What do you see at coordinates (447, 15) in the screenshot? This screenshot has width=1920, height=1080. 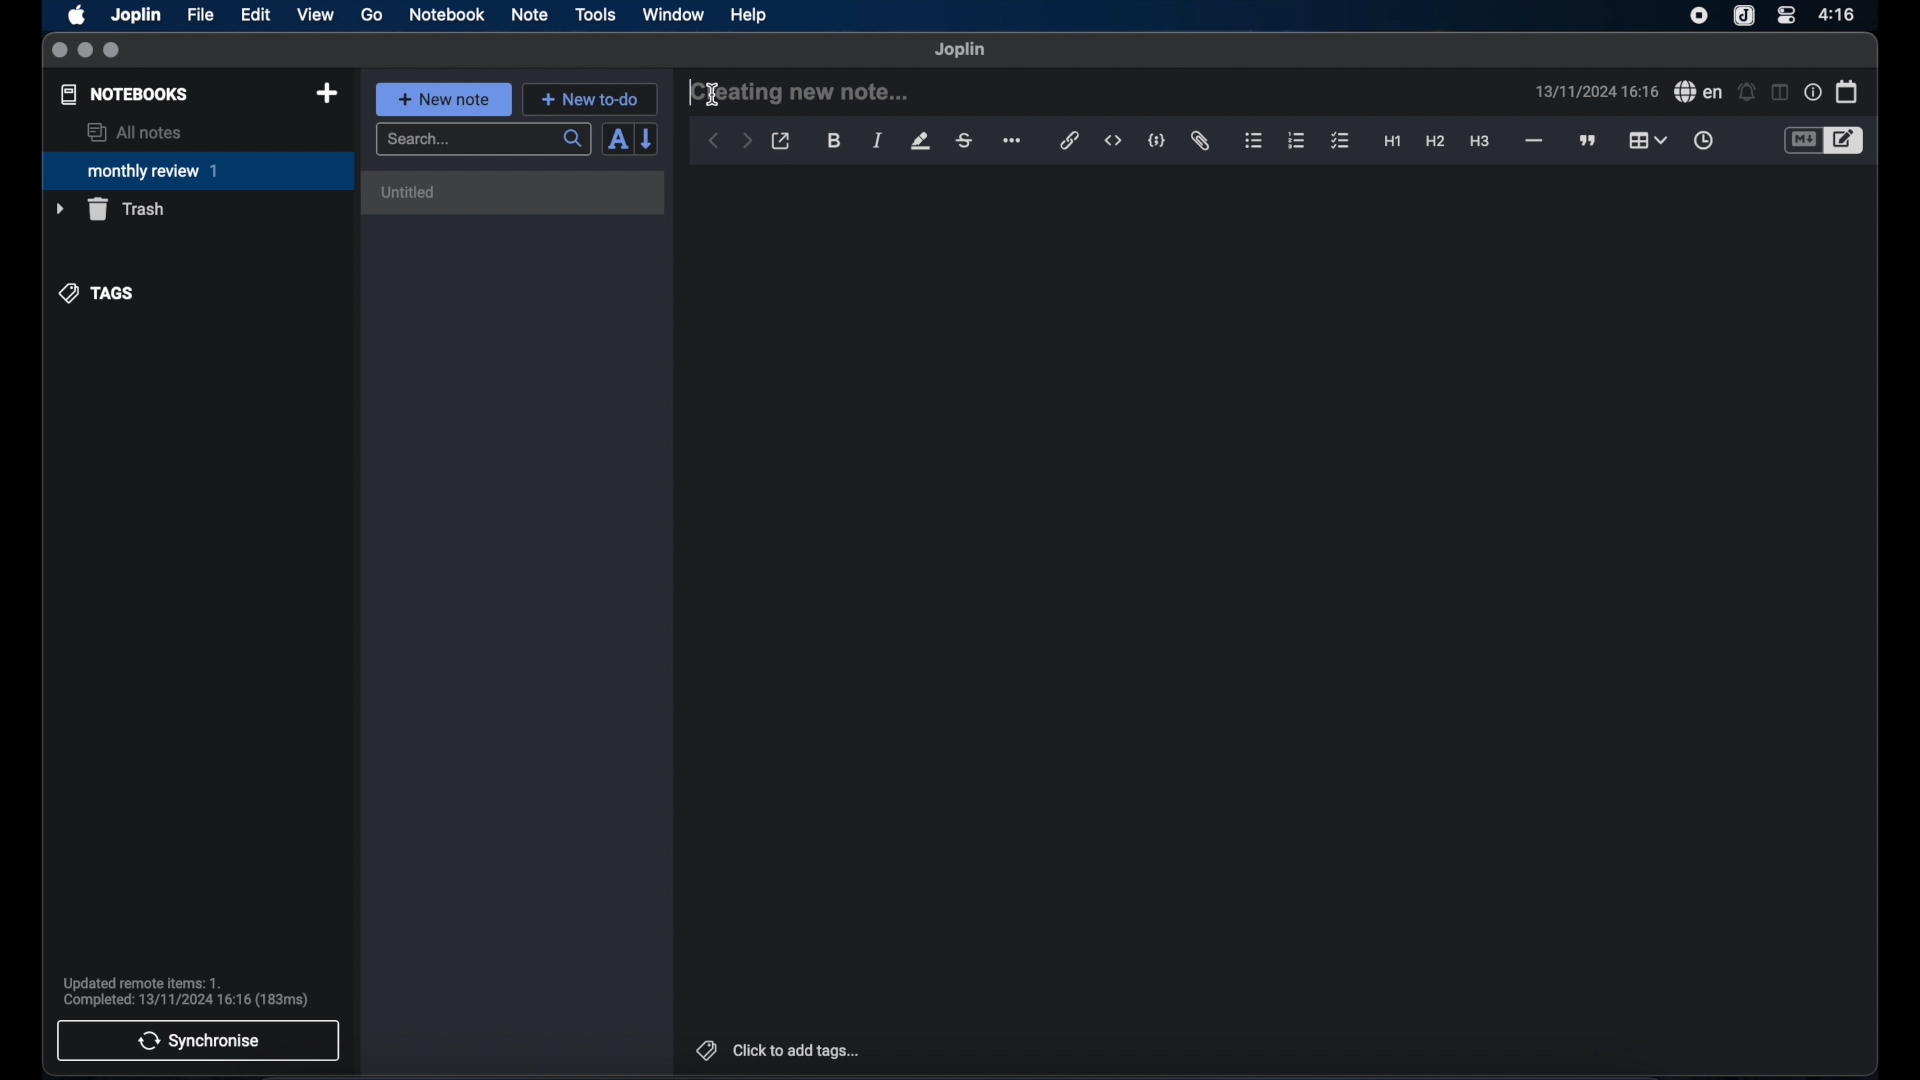 I see `notebook` at bounding box center [447, 15].